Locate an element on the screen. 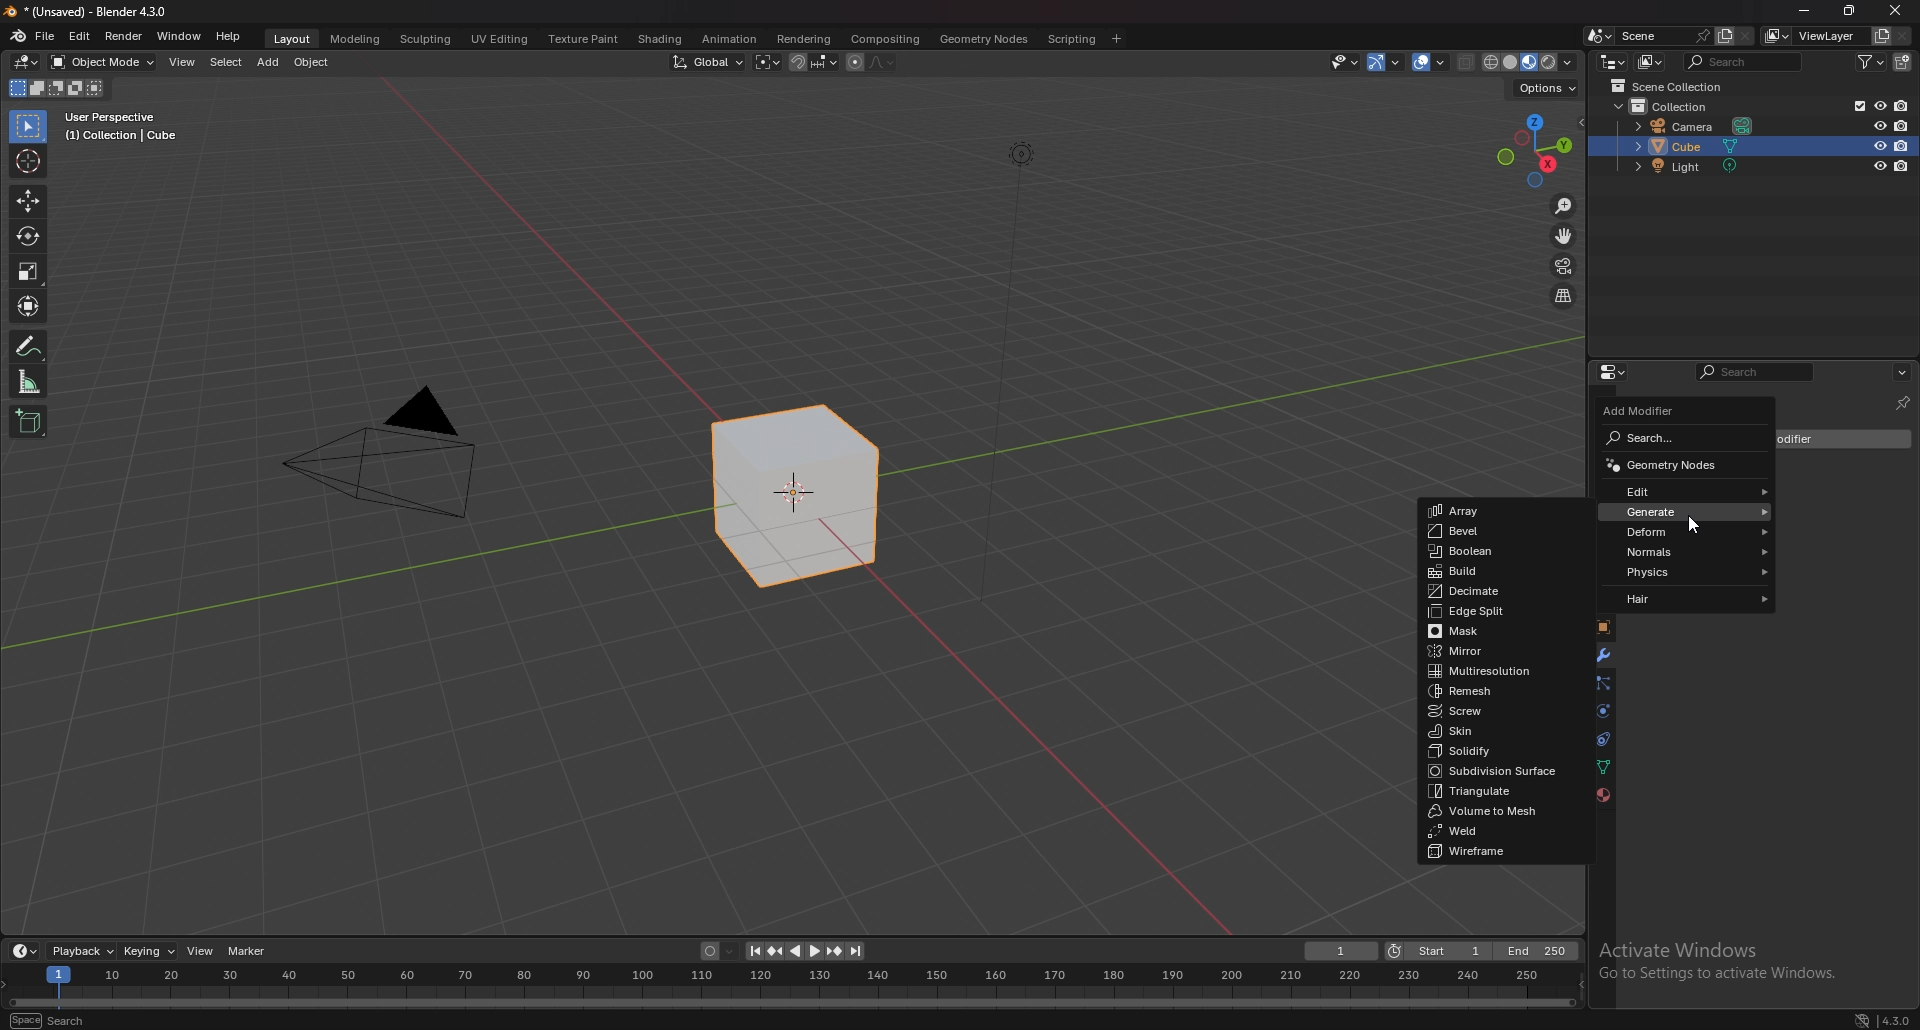 The height and width of the screenshot is (1030, 1920). editor type is located at coordinates (1615, 373).